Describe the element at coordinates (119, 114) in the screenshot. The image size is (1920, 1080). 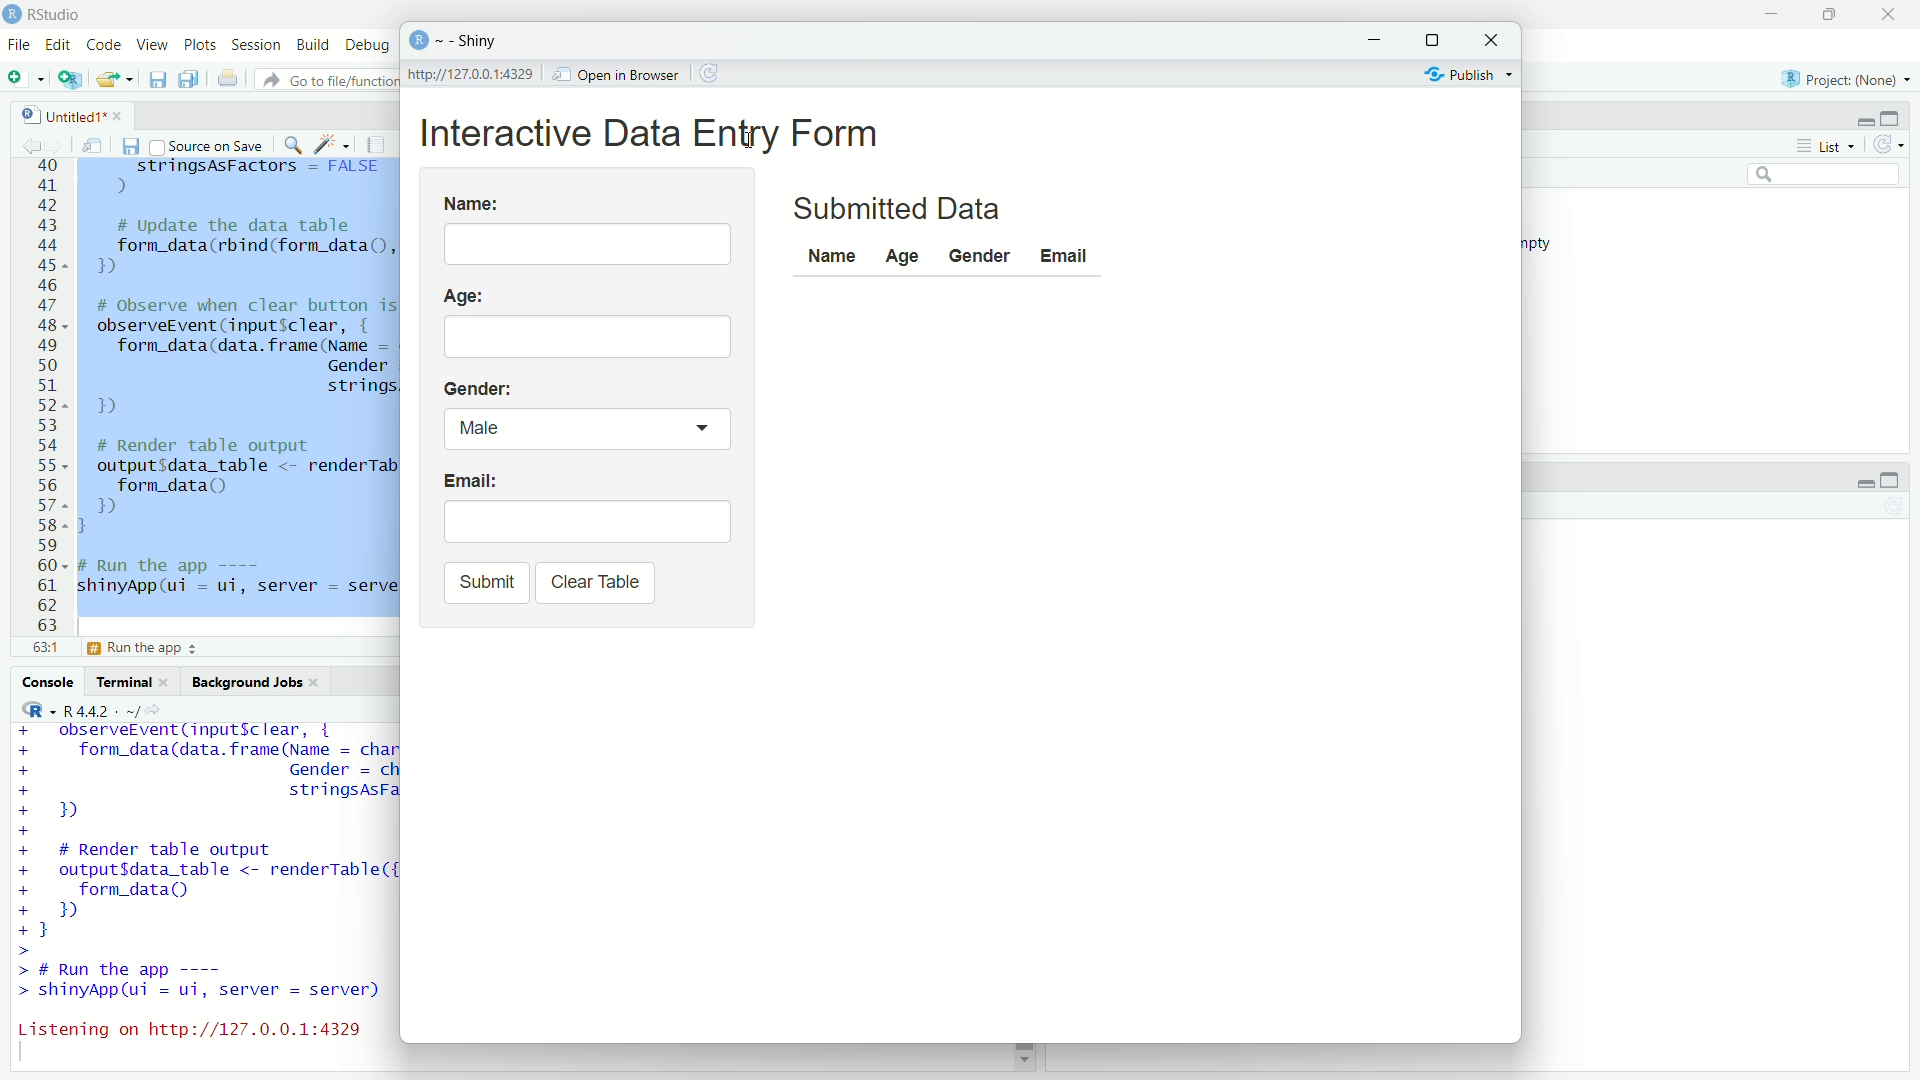
I see `close` at that location.